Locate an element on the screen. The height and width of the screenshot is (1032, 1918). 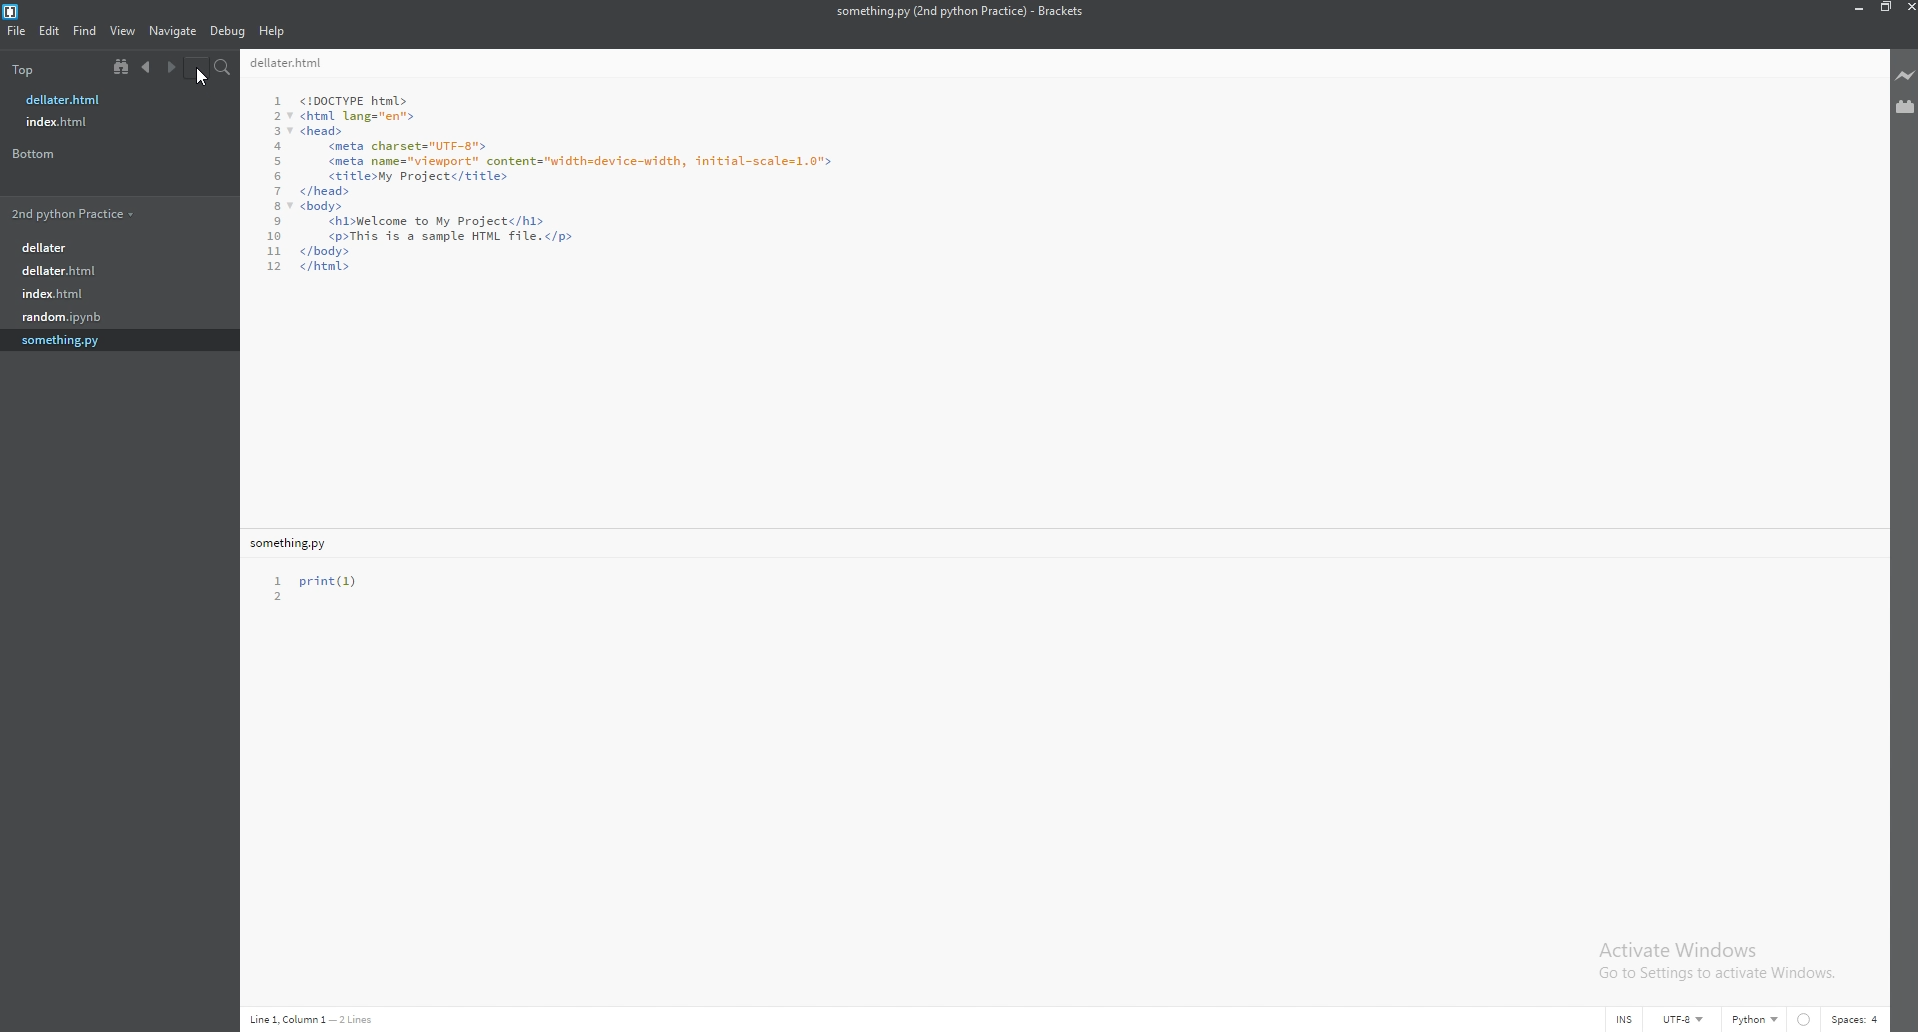
file is located at coordinates (117, 247).